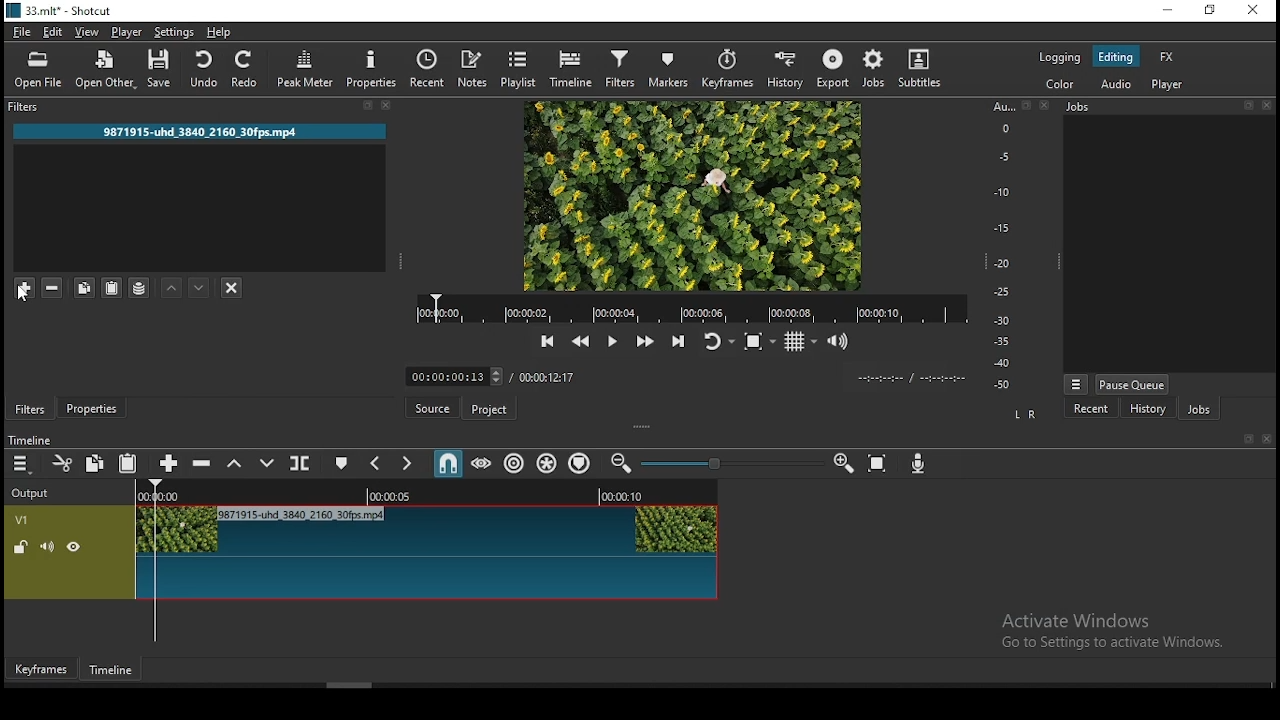 Image resolution: width=1280 pixels, height=720 pixels. What do you see at coordinates (1250, 10) in the screenshot?
I see `close window` at bounding box center [1250, 10].